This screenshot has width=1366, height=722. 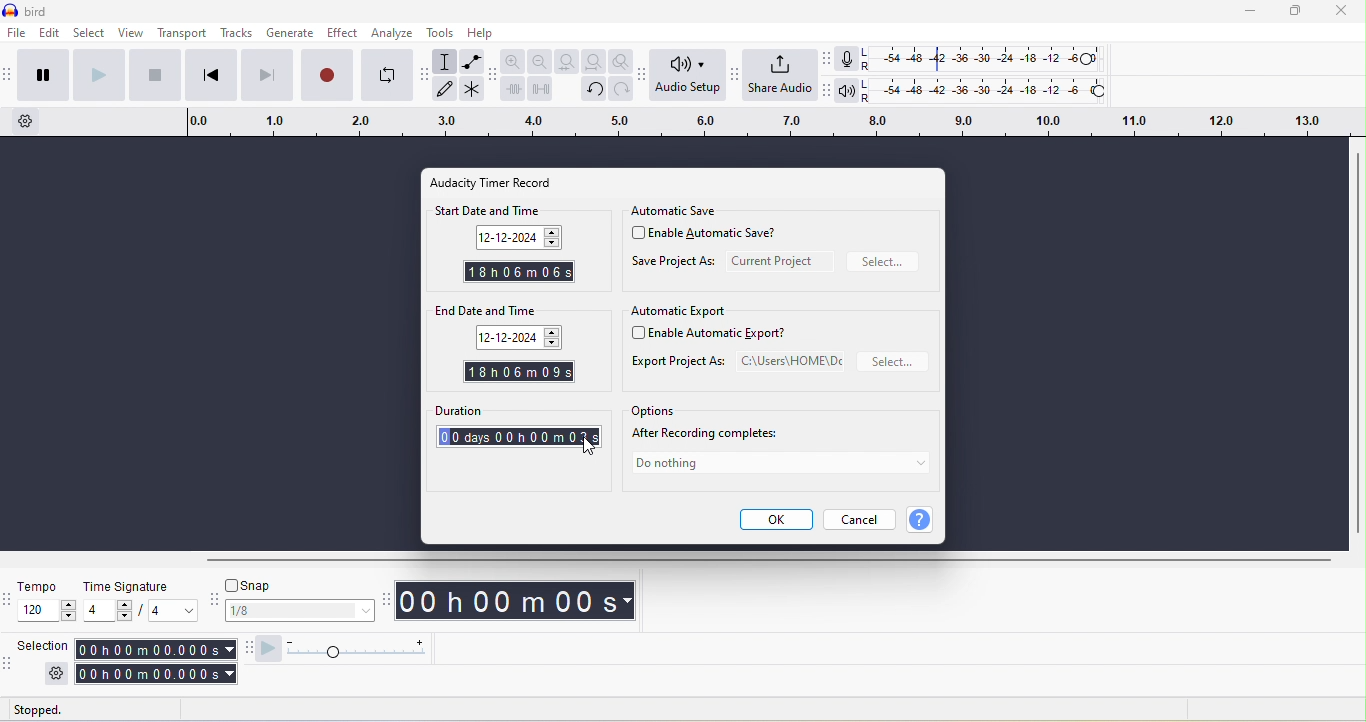 What do you see at coordinates (863, 519) in the screenshot?
I see `cancel` at bounding box center [863, 519].